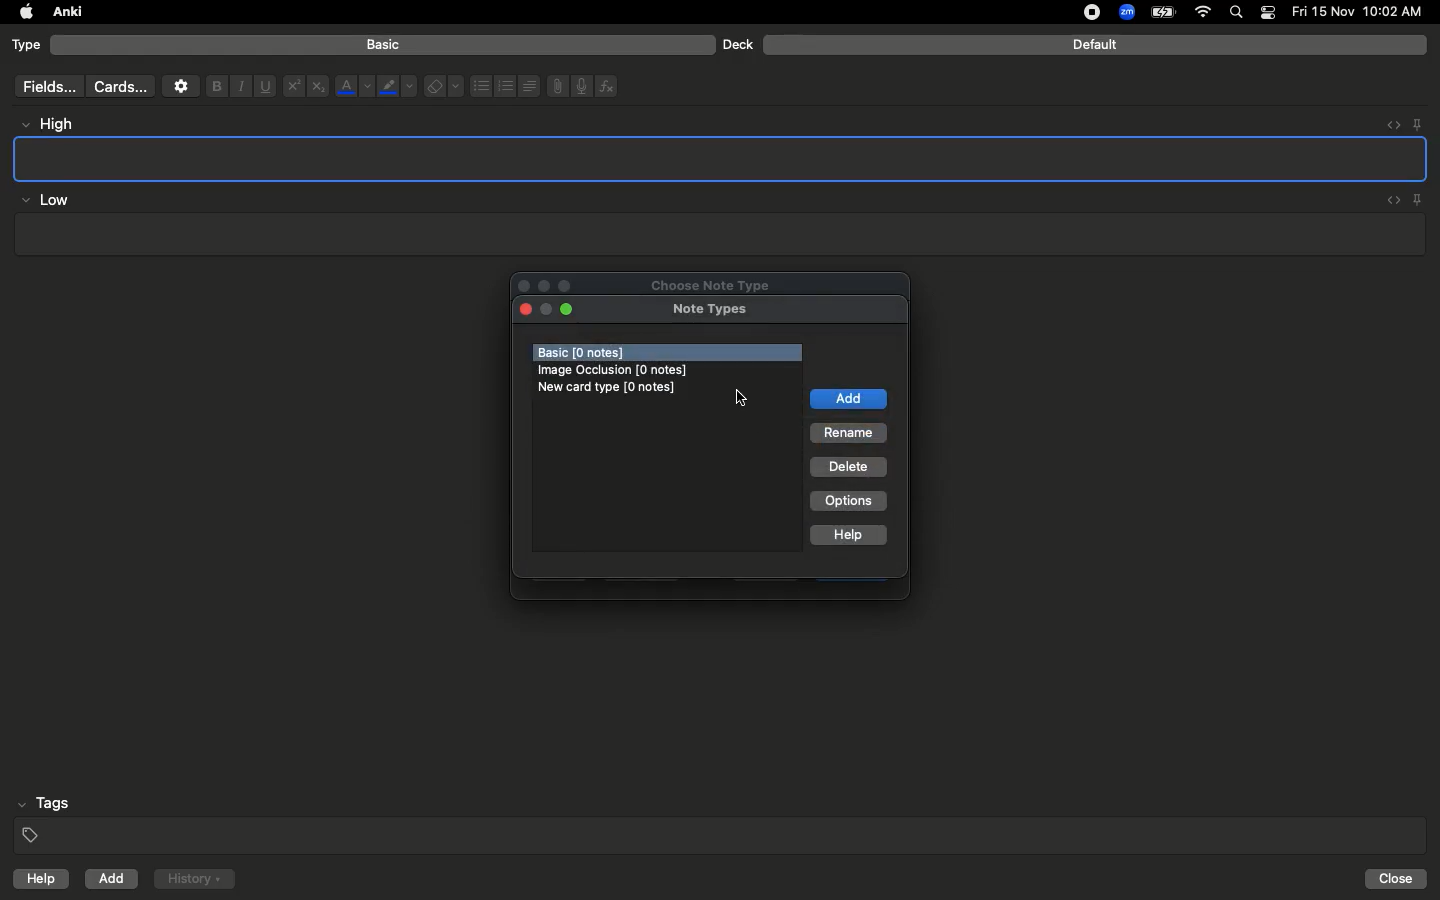  I want to click on Cards, so click(120, 87).